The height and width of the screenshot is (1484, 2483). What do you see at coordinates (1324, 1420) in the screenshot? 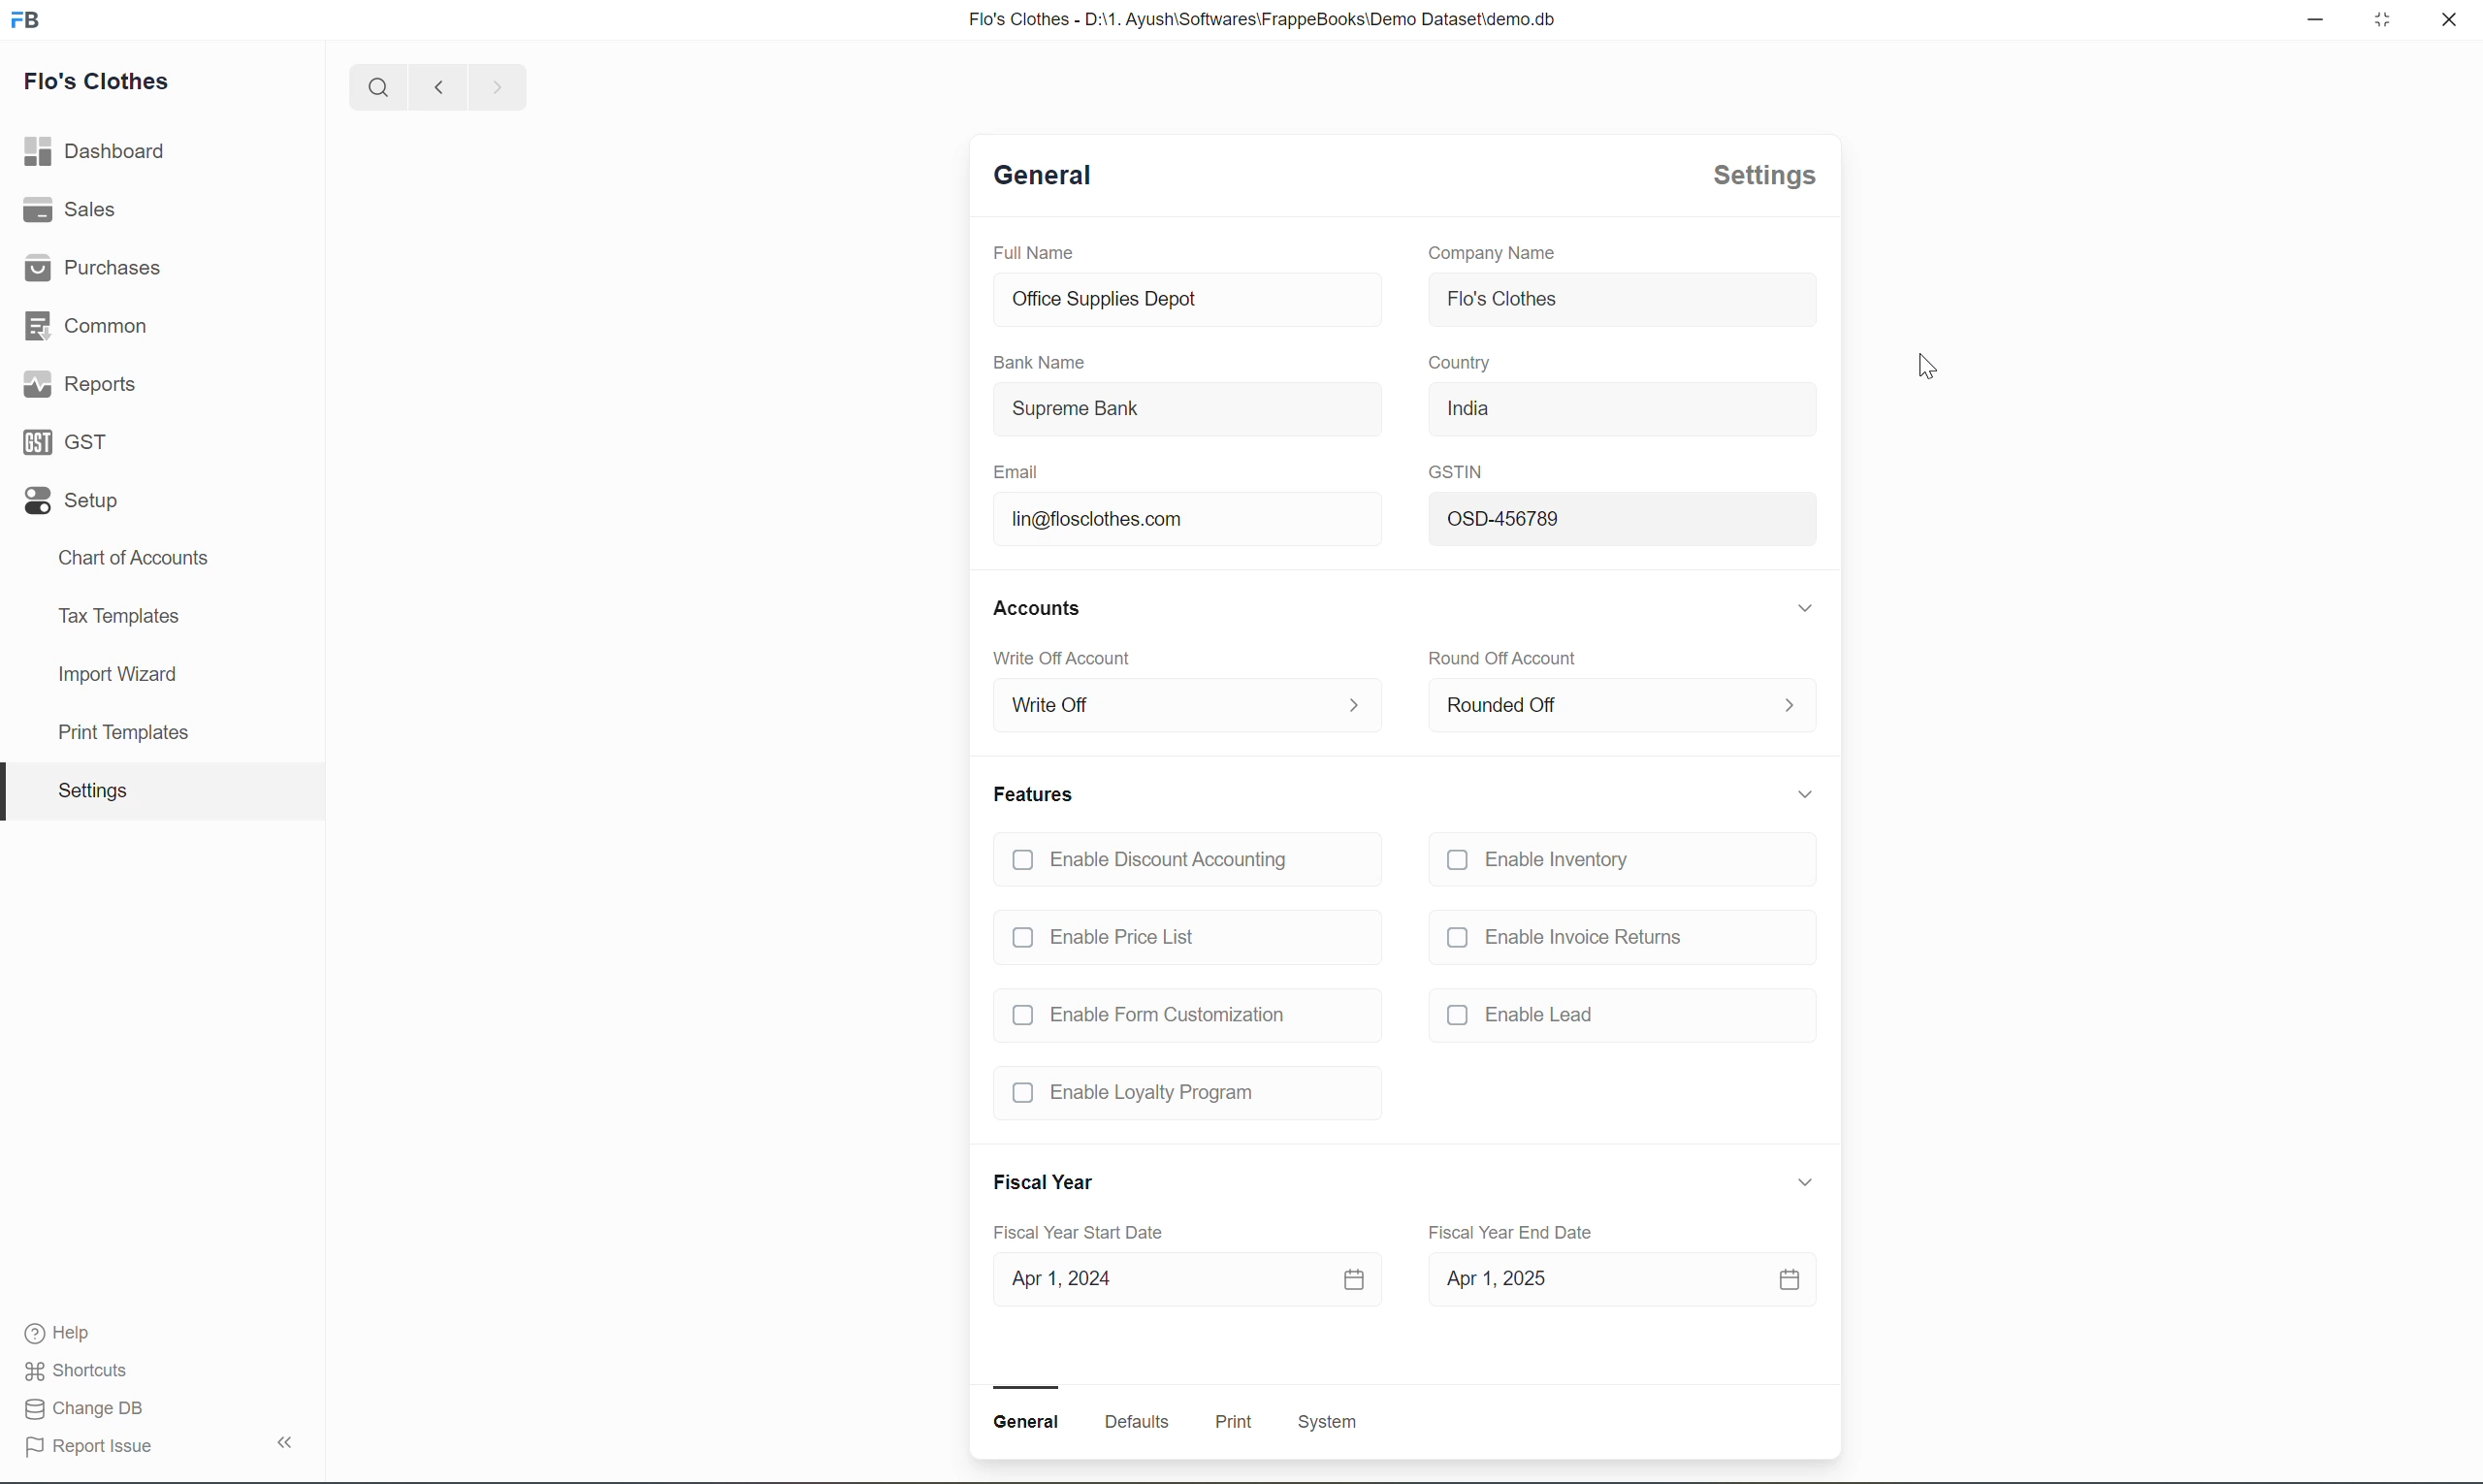
I see `System` at bounding box center [1324, 1420].